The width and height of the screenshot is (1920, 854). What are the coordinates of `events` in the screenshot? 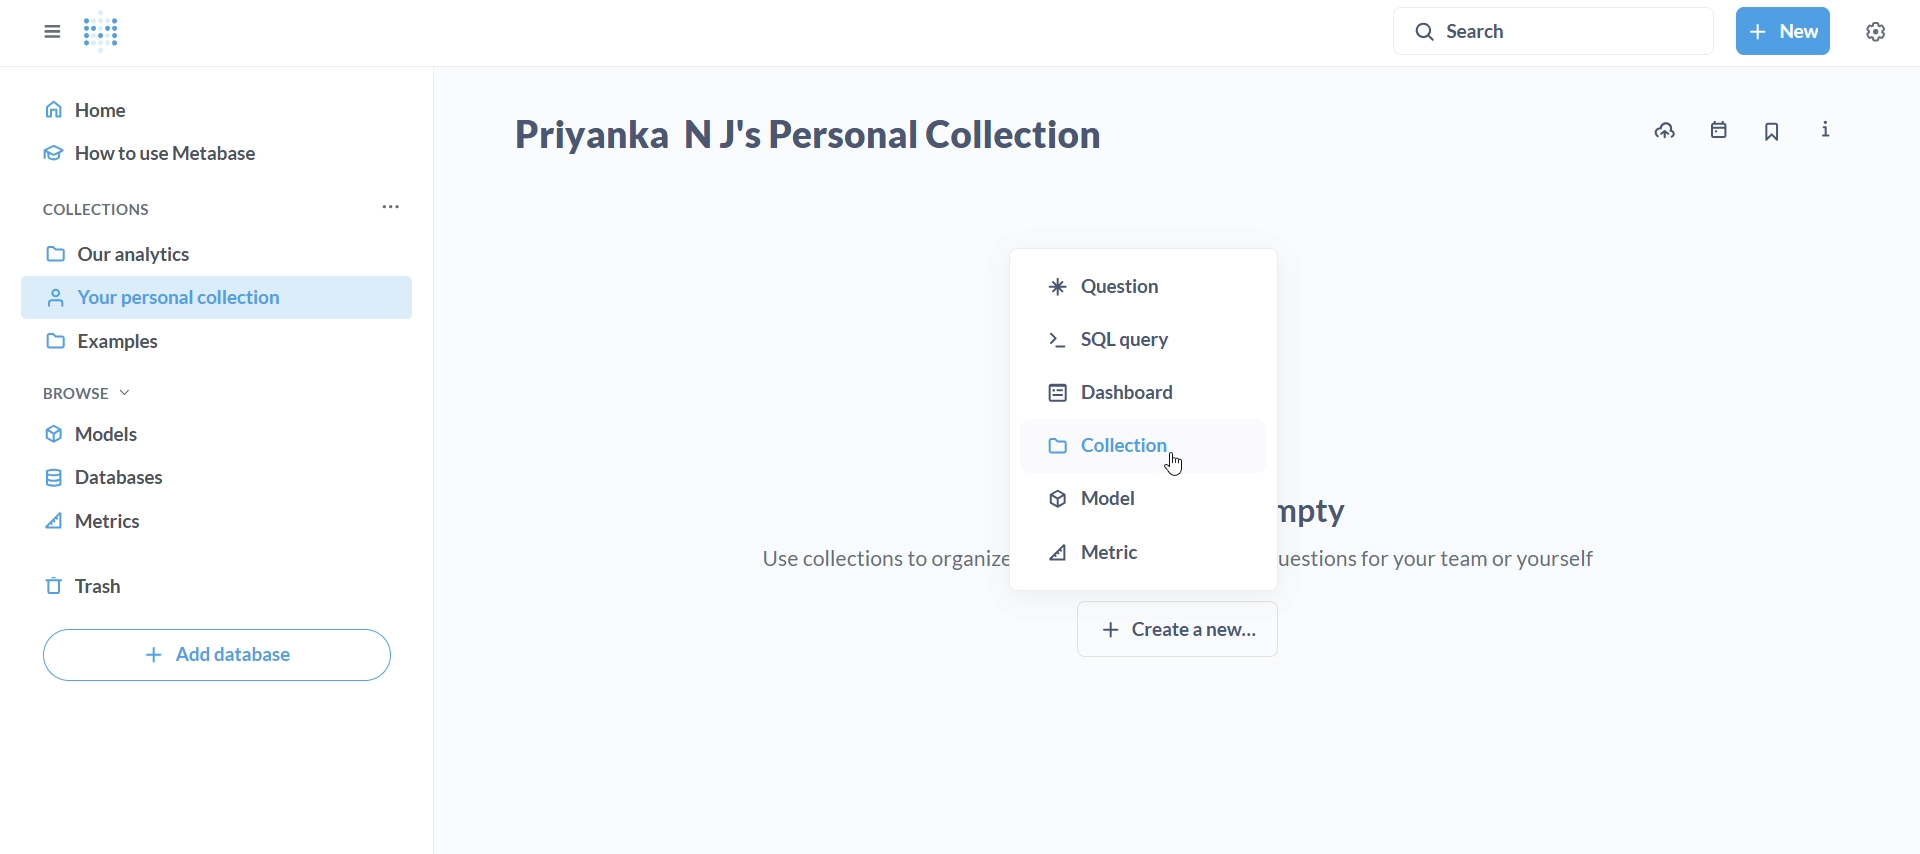 It's located at (1722, 133).